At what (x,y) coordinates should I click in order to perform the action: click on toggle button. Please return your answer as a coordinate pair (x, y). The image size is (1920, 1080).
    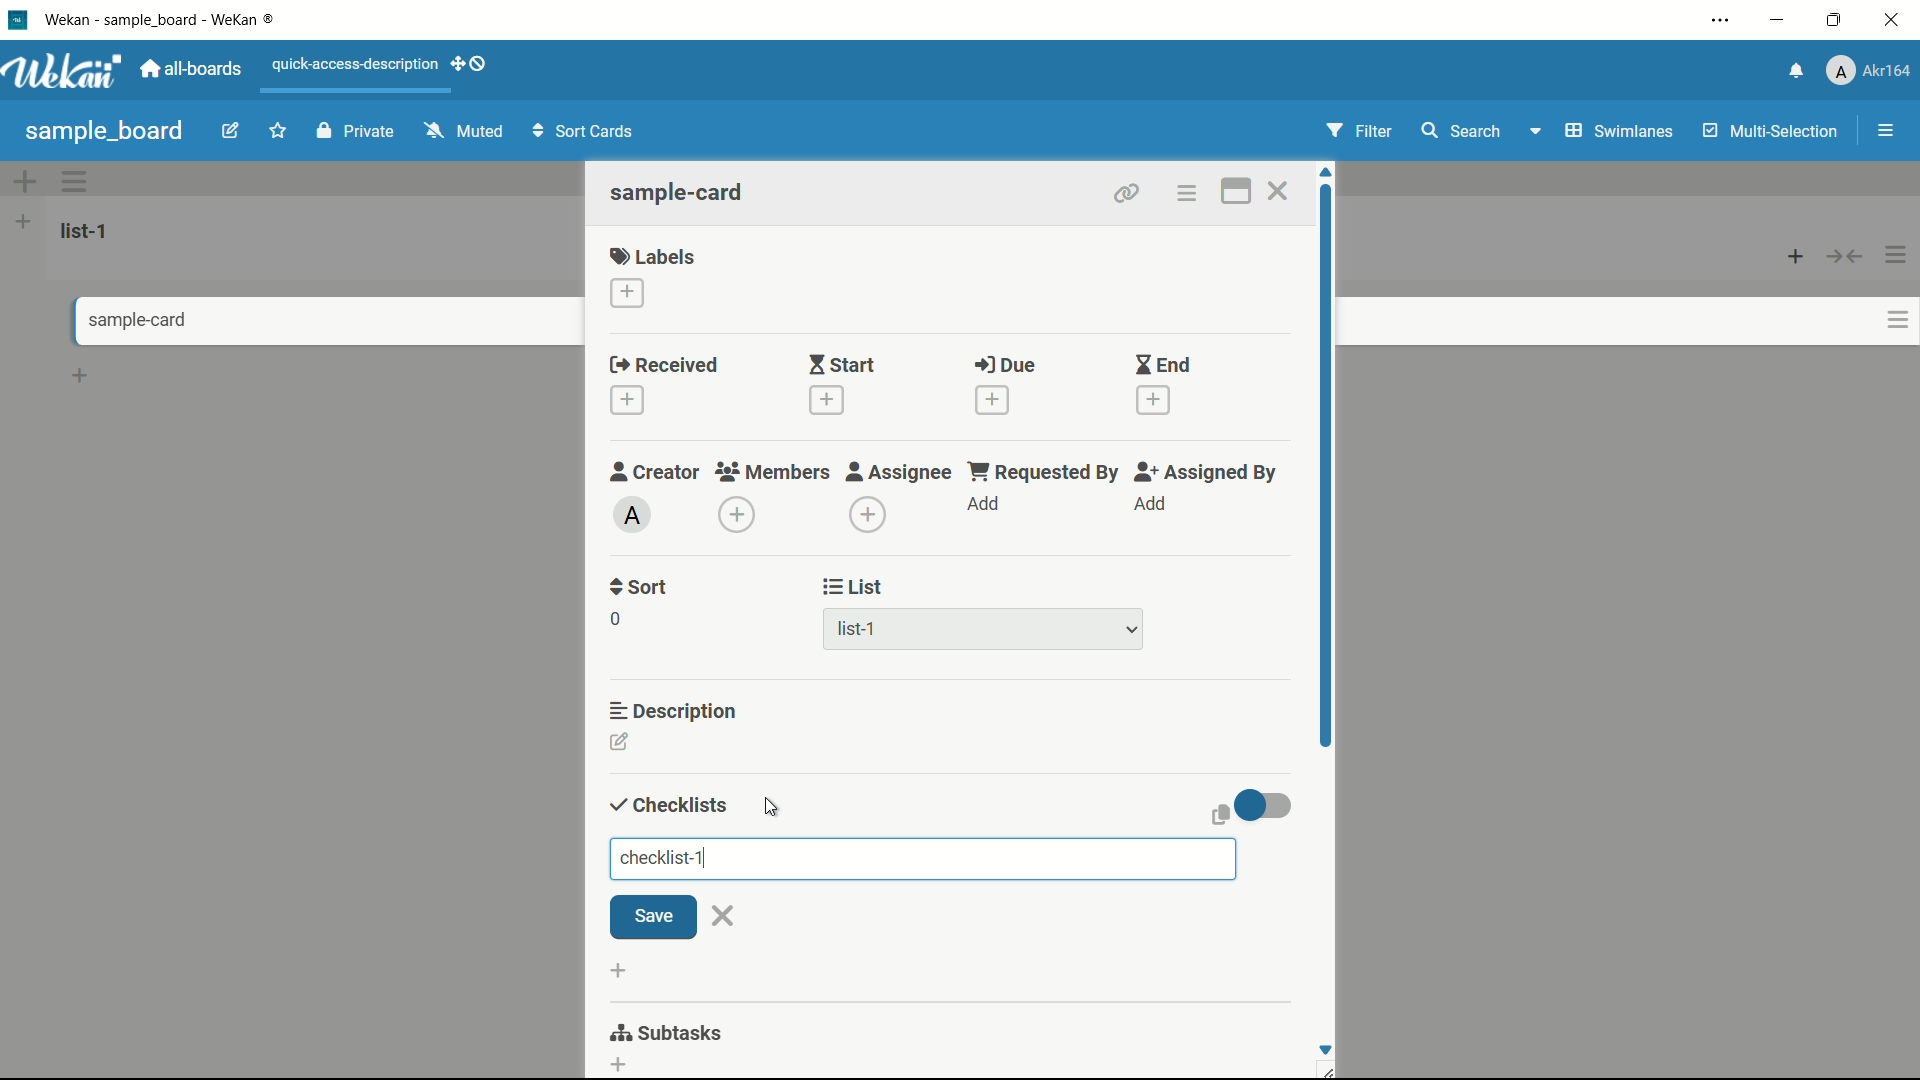
    Looking at the image, I should click on (1264, 805).